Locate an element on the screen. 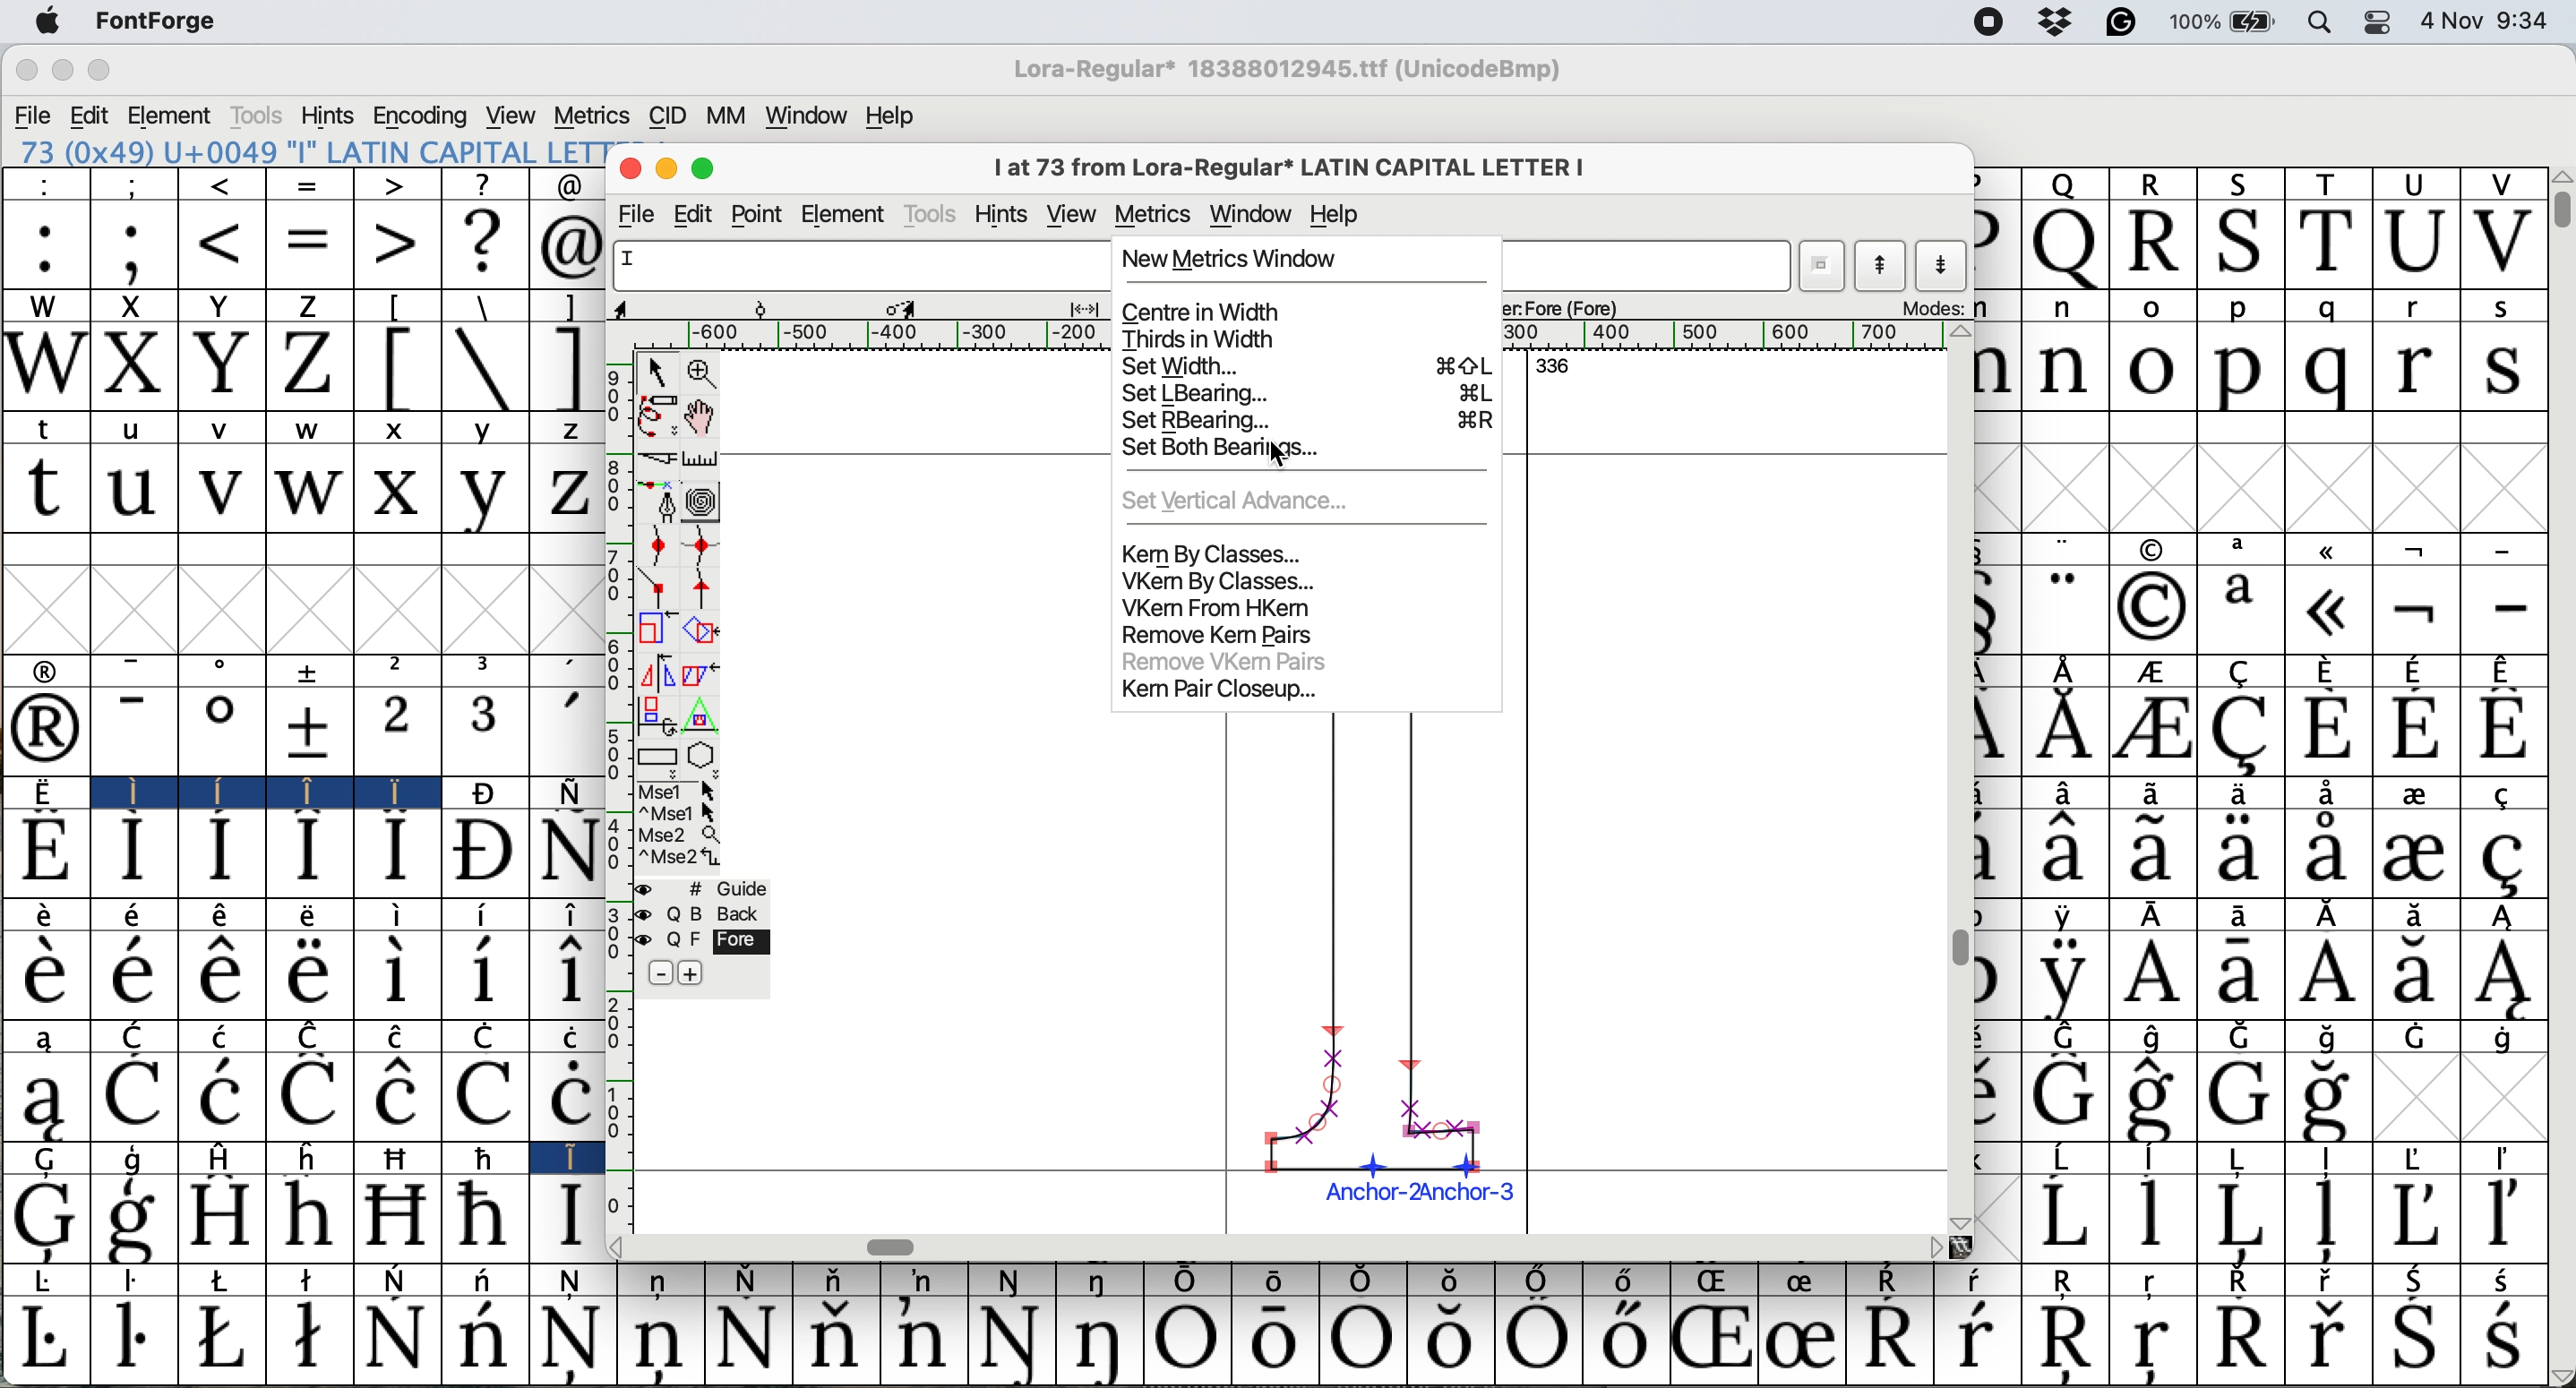  - is located at coordinates (2506, 609).